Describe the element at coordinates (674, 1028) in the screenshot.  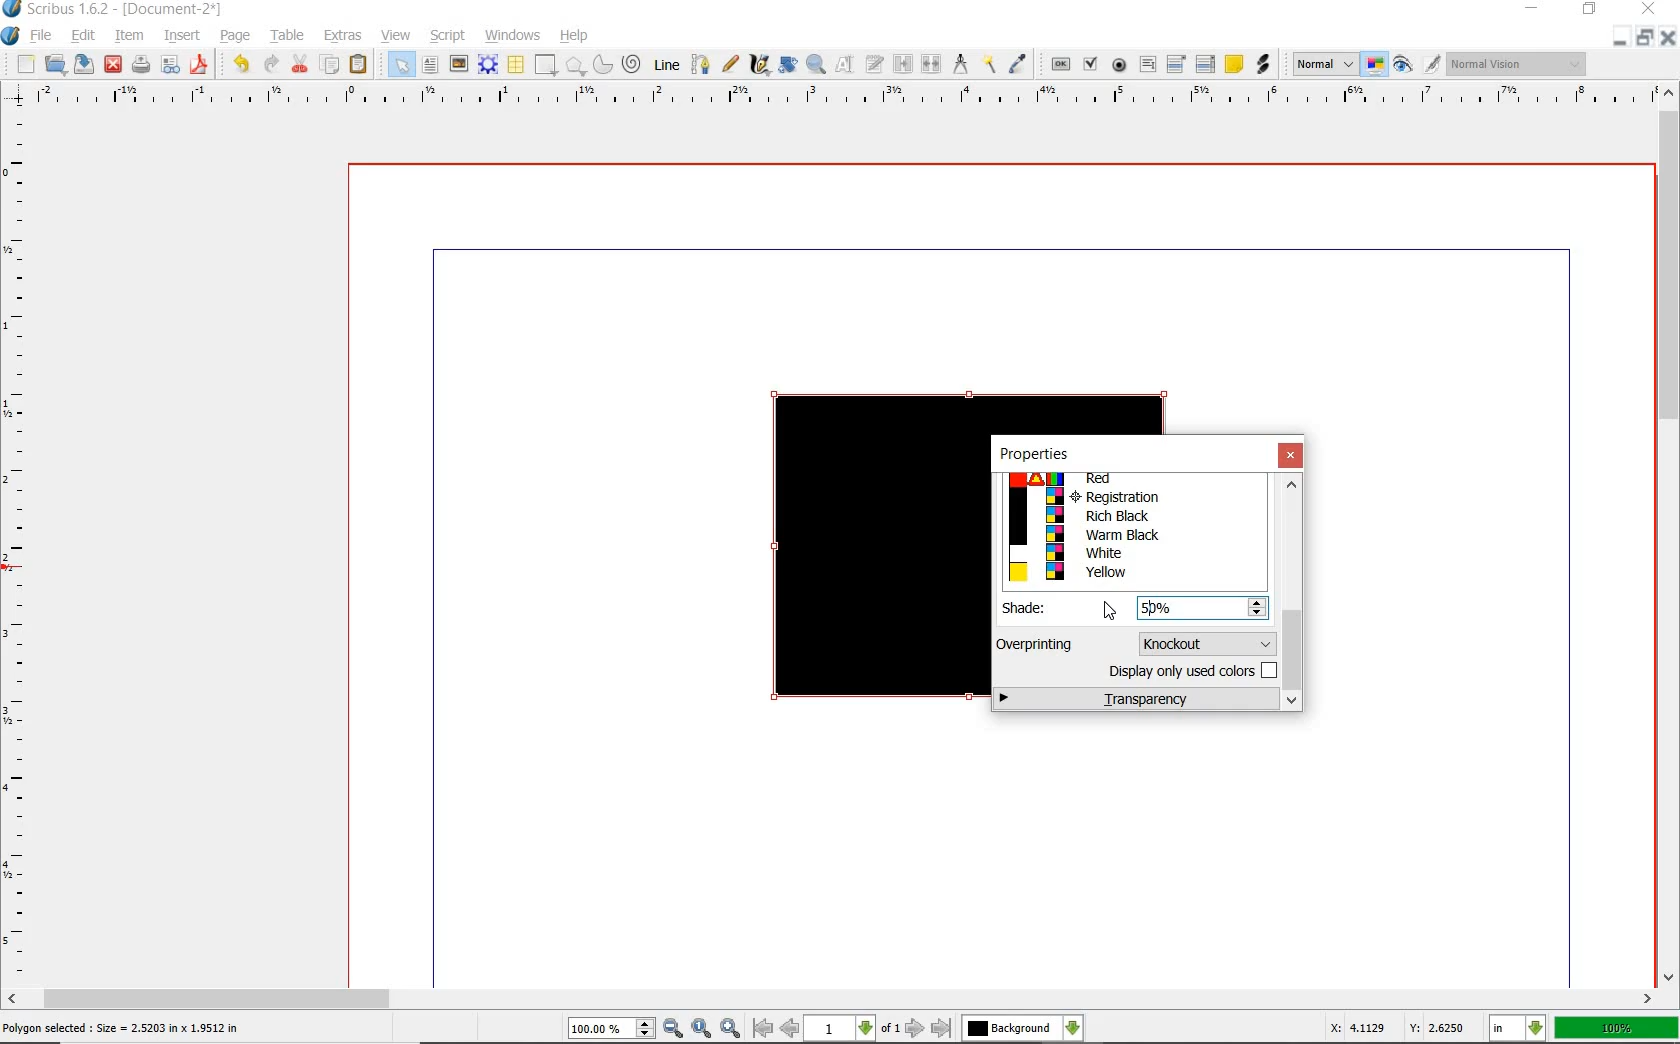
I see `zoom out` at that location.